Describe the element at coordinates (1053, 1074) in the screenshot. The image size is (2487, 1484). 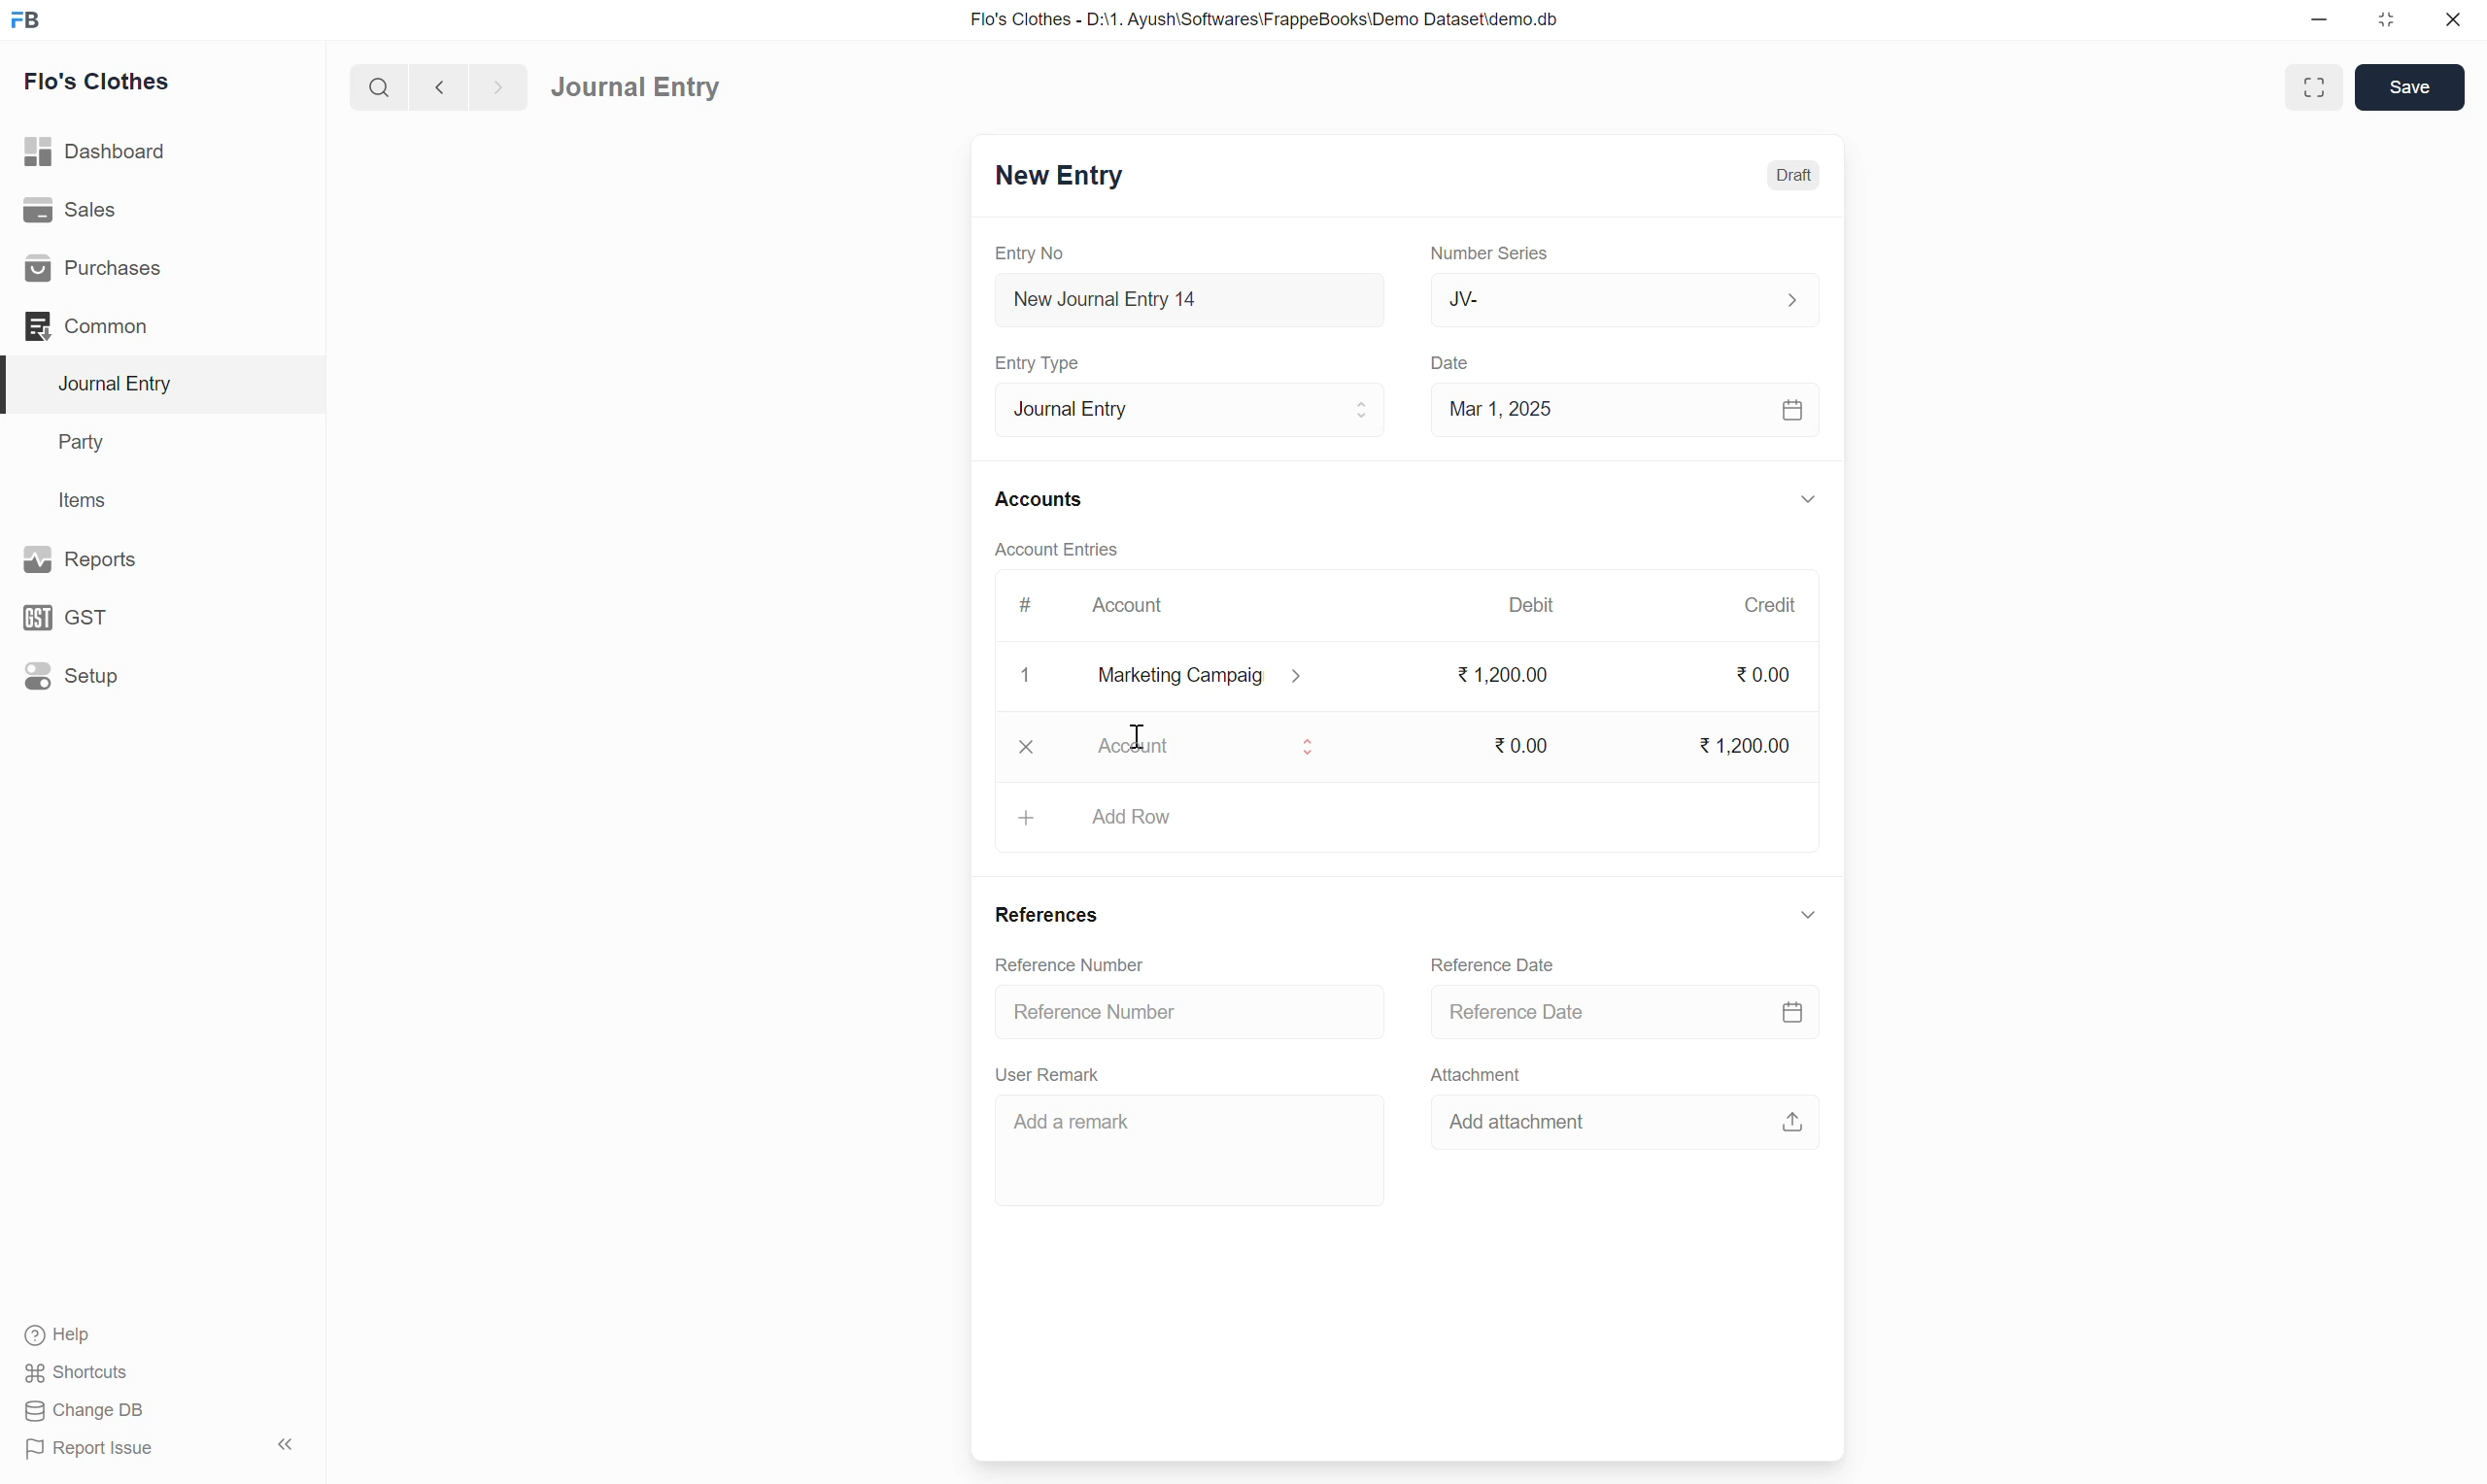
I see `User Remark` at that location.